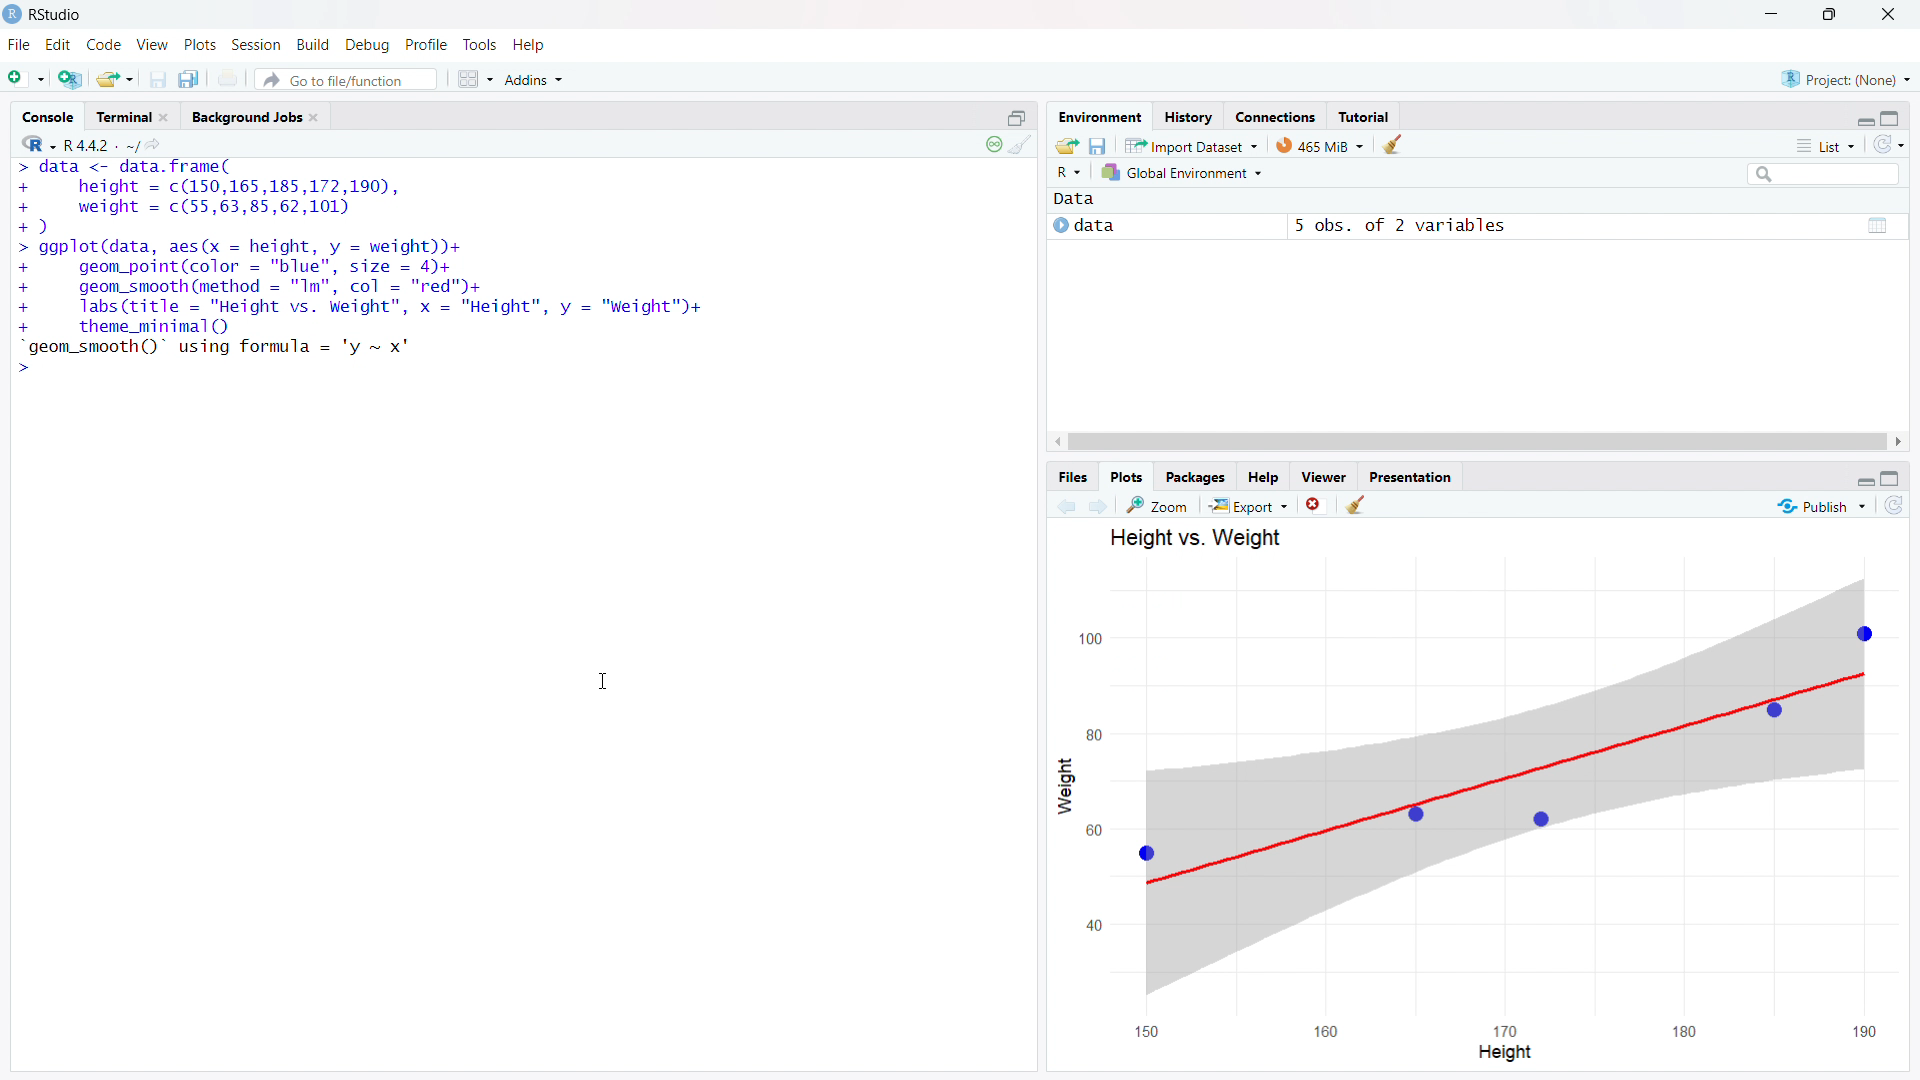 Image resolution: width=1920 pixels, height=1080 pixels. What do you see at coordinates (219, 348) in the screenshot?
I see `“geom_smooth()" using formula = 'y ~ x'` at bounding box center [219, 348].